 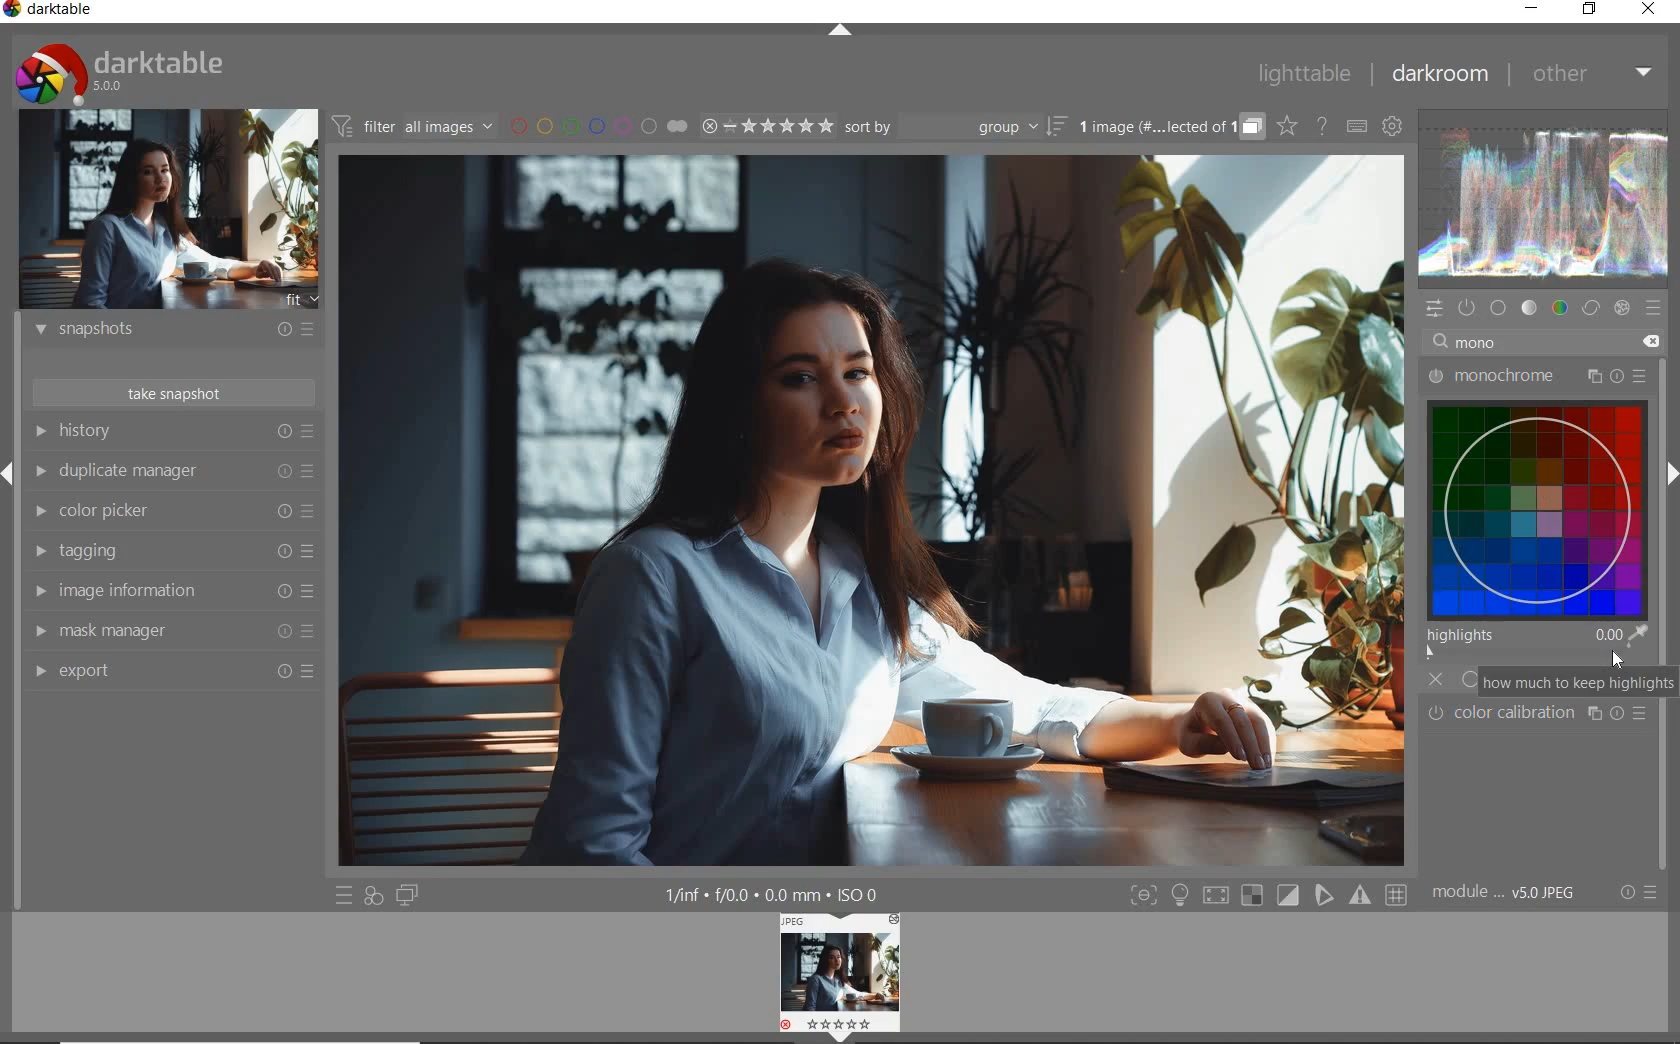 What do you see at coordinates (1268, 895) in the screenshot?
I see `Toggle modes` at bounding box center [1268, 895].